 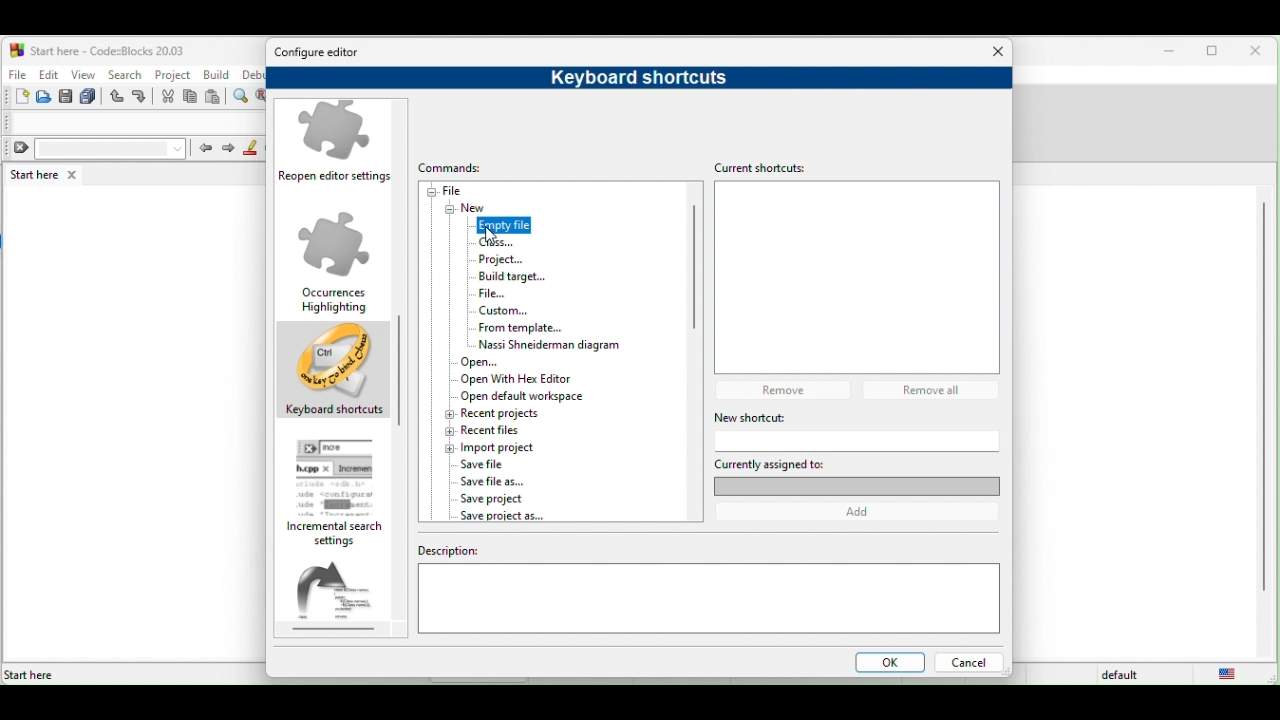 I want to click on add, so click(x=864, y=512).